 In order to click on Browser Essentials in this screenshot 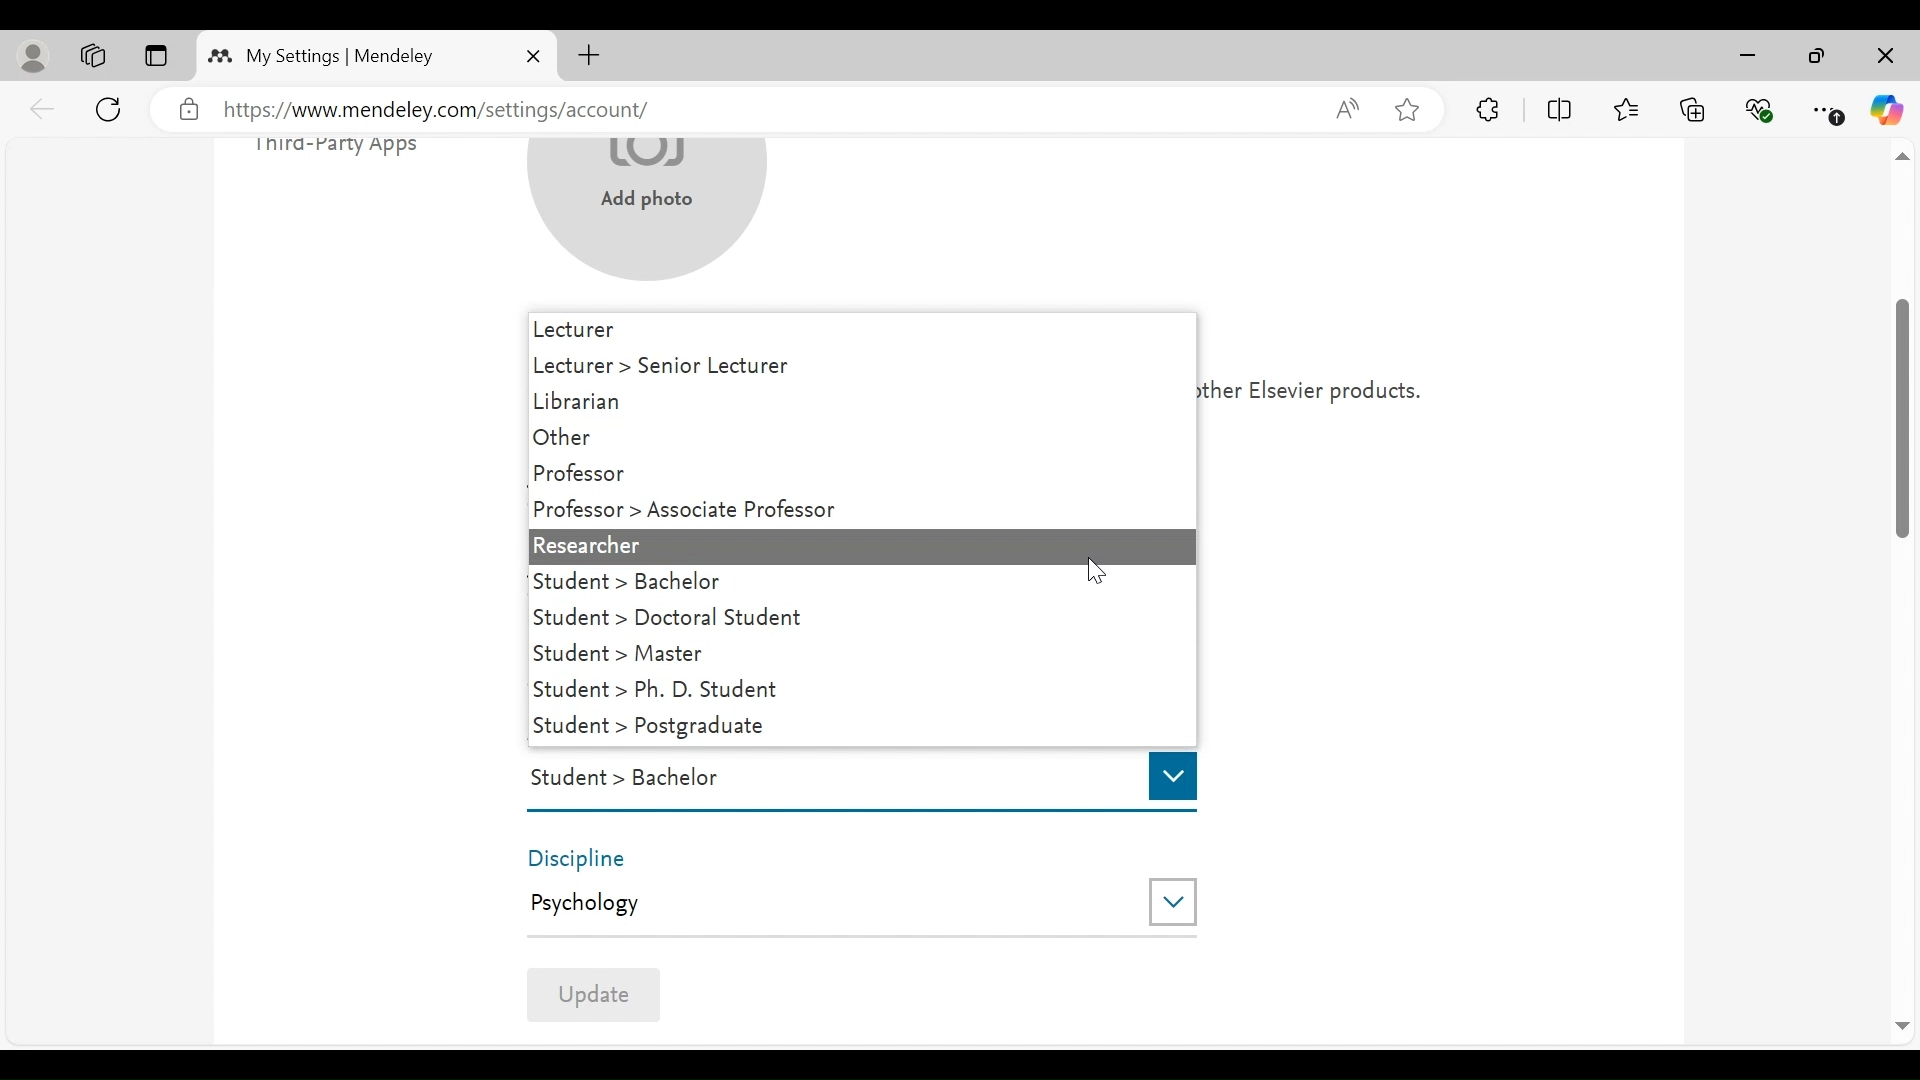, I will do `click(1761, 108)`.